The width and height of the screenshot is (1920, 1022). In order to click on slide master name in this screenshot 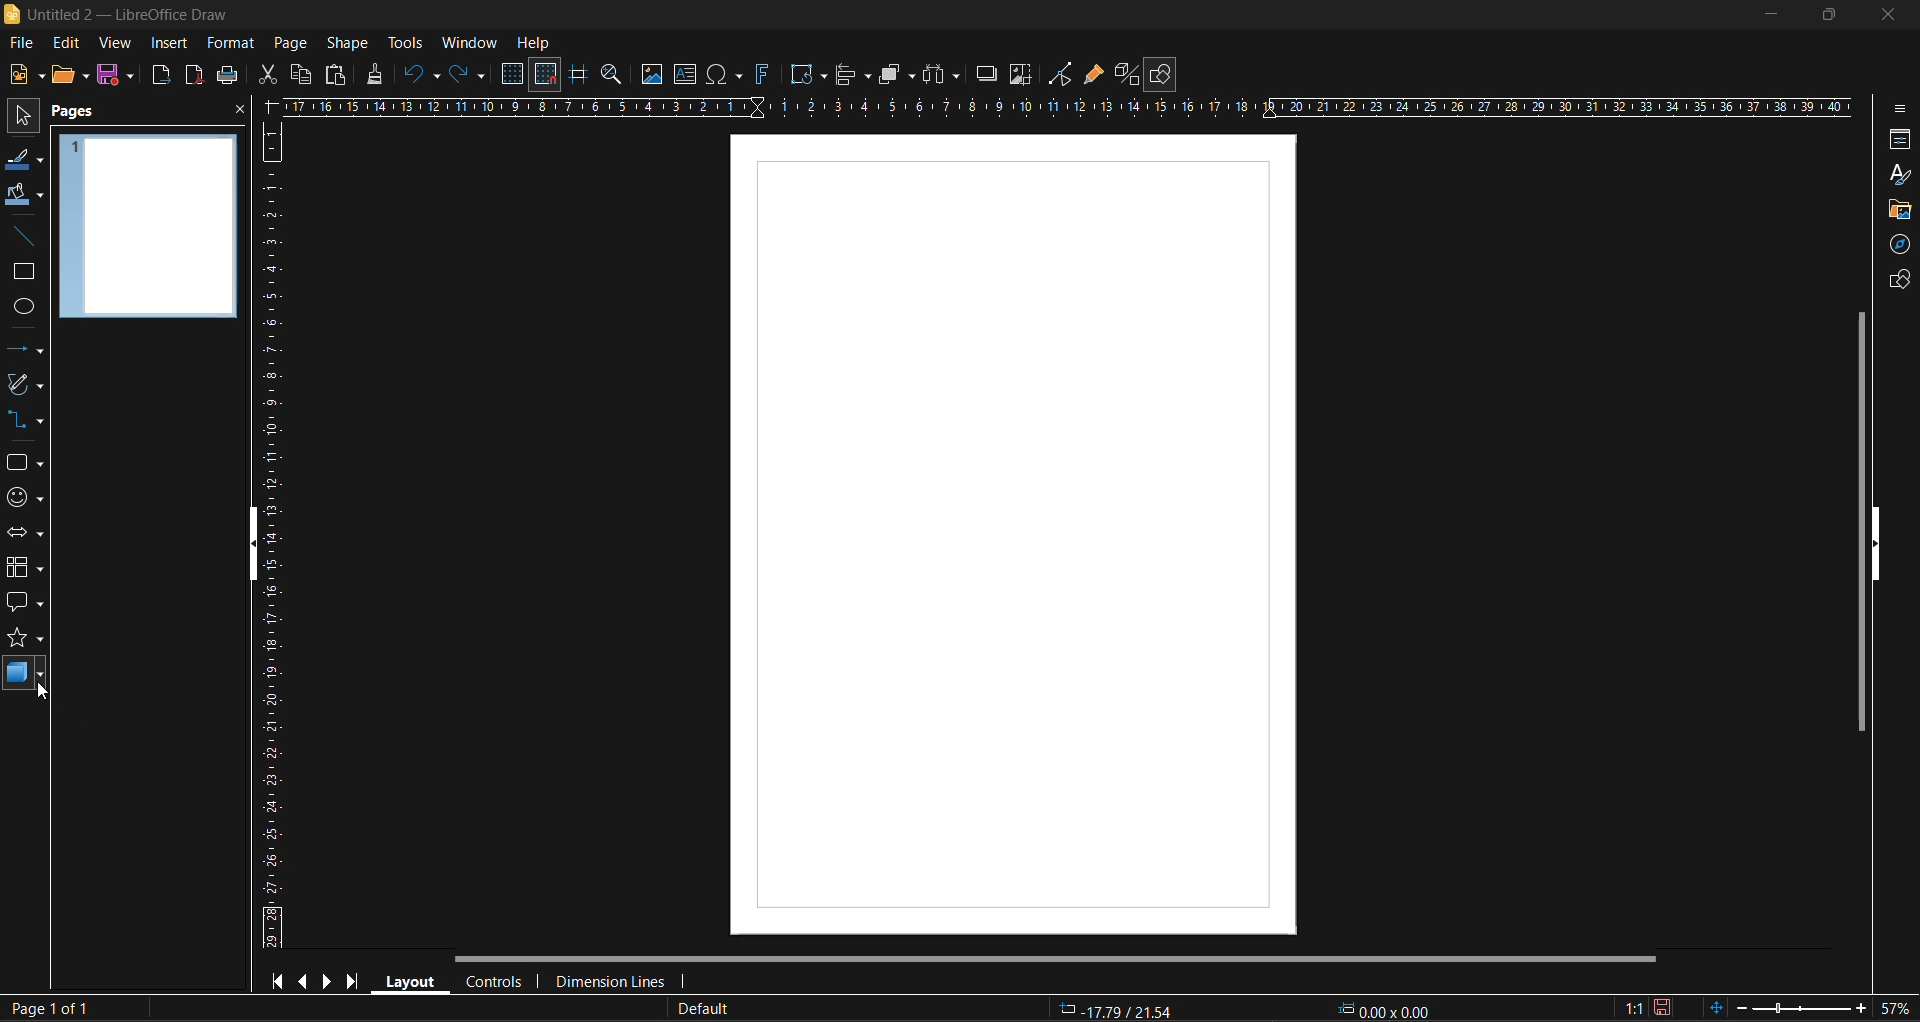, I will do `click(705, 1009)`.